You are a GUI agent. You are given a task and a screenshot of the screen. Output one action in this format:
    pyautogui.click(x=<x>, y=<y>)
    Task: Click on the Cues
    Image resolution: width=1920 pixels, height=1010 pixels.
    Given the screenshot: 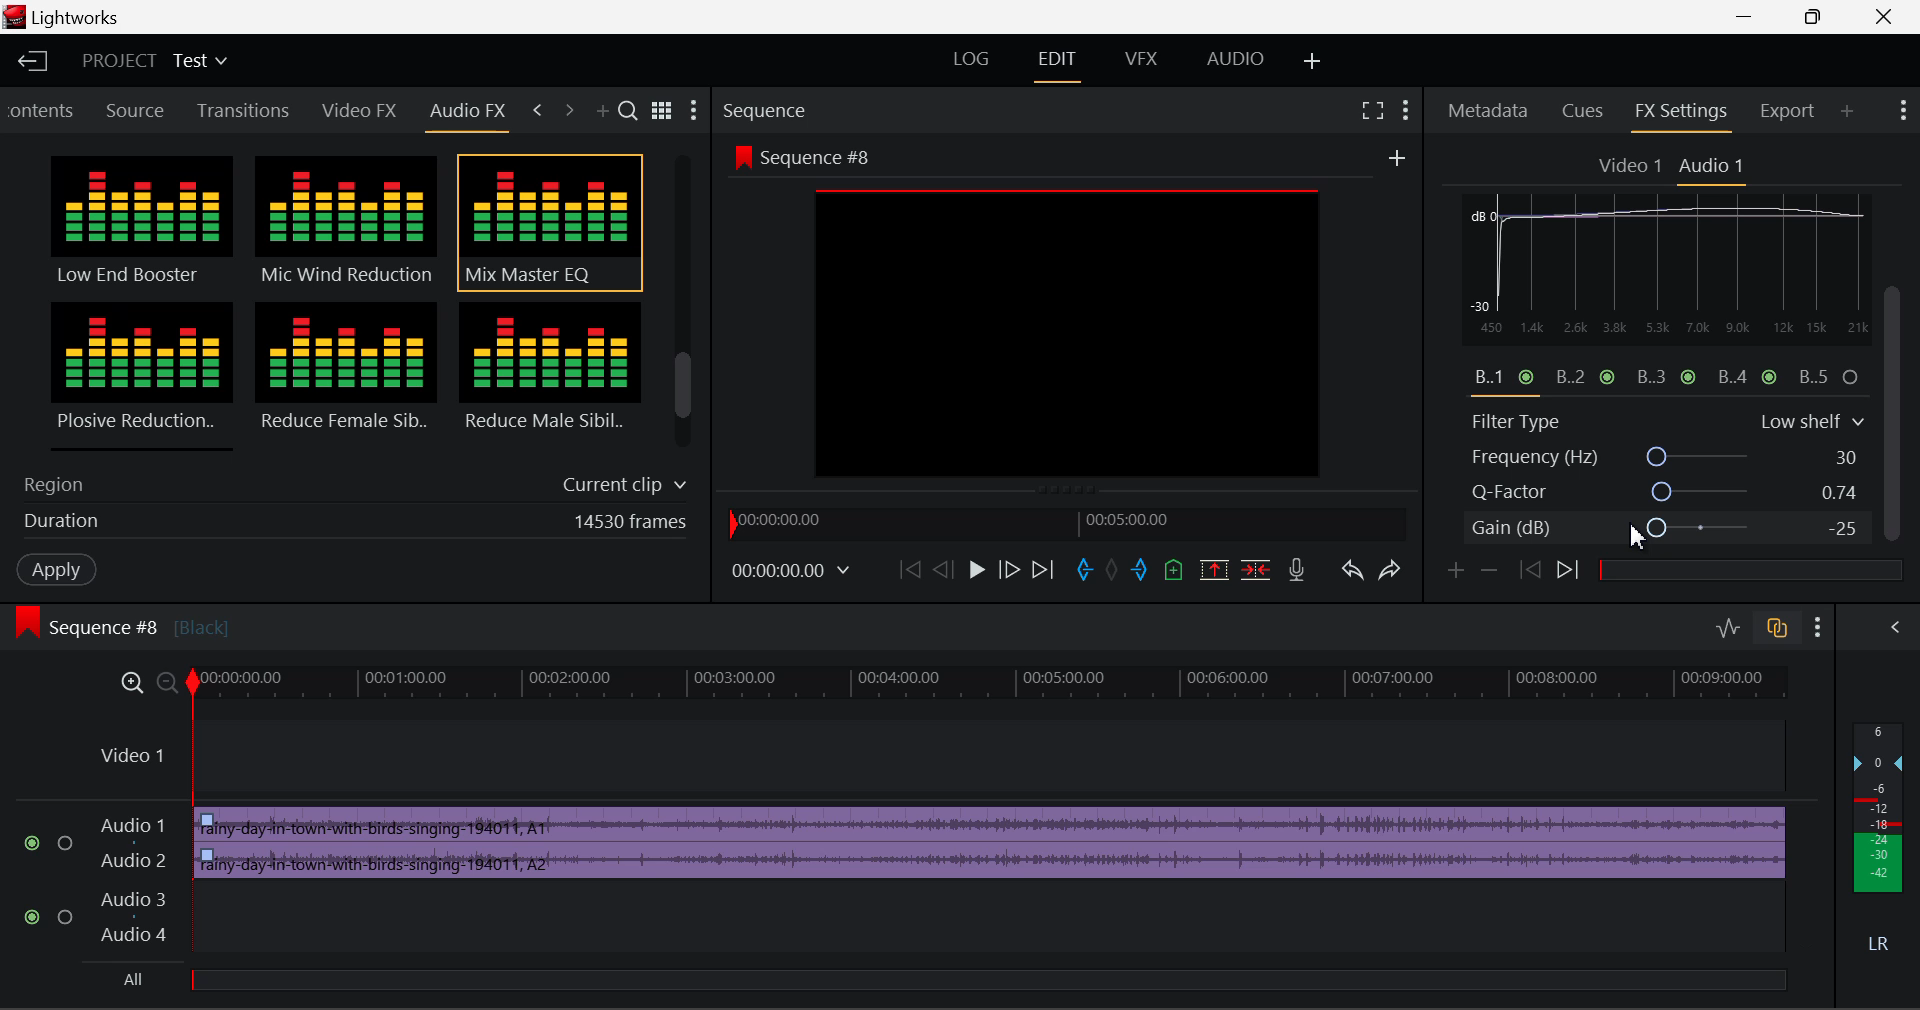 What is the action you would take?
    pyautogui.click(x=1583, y=113)
    